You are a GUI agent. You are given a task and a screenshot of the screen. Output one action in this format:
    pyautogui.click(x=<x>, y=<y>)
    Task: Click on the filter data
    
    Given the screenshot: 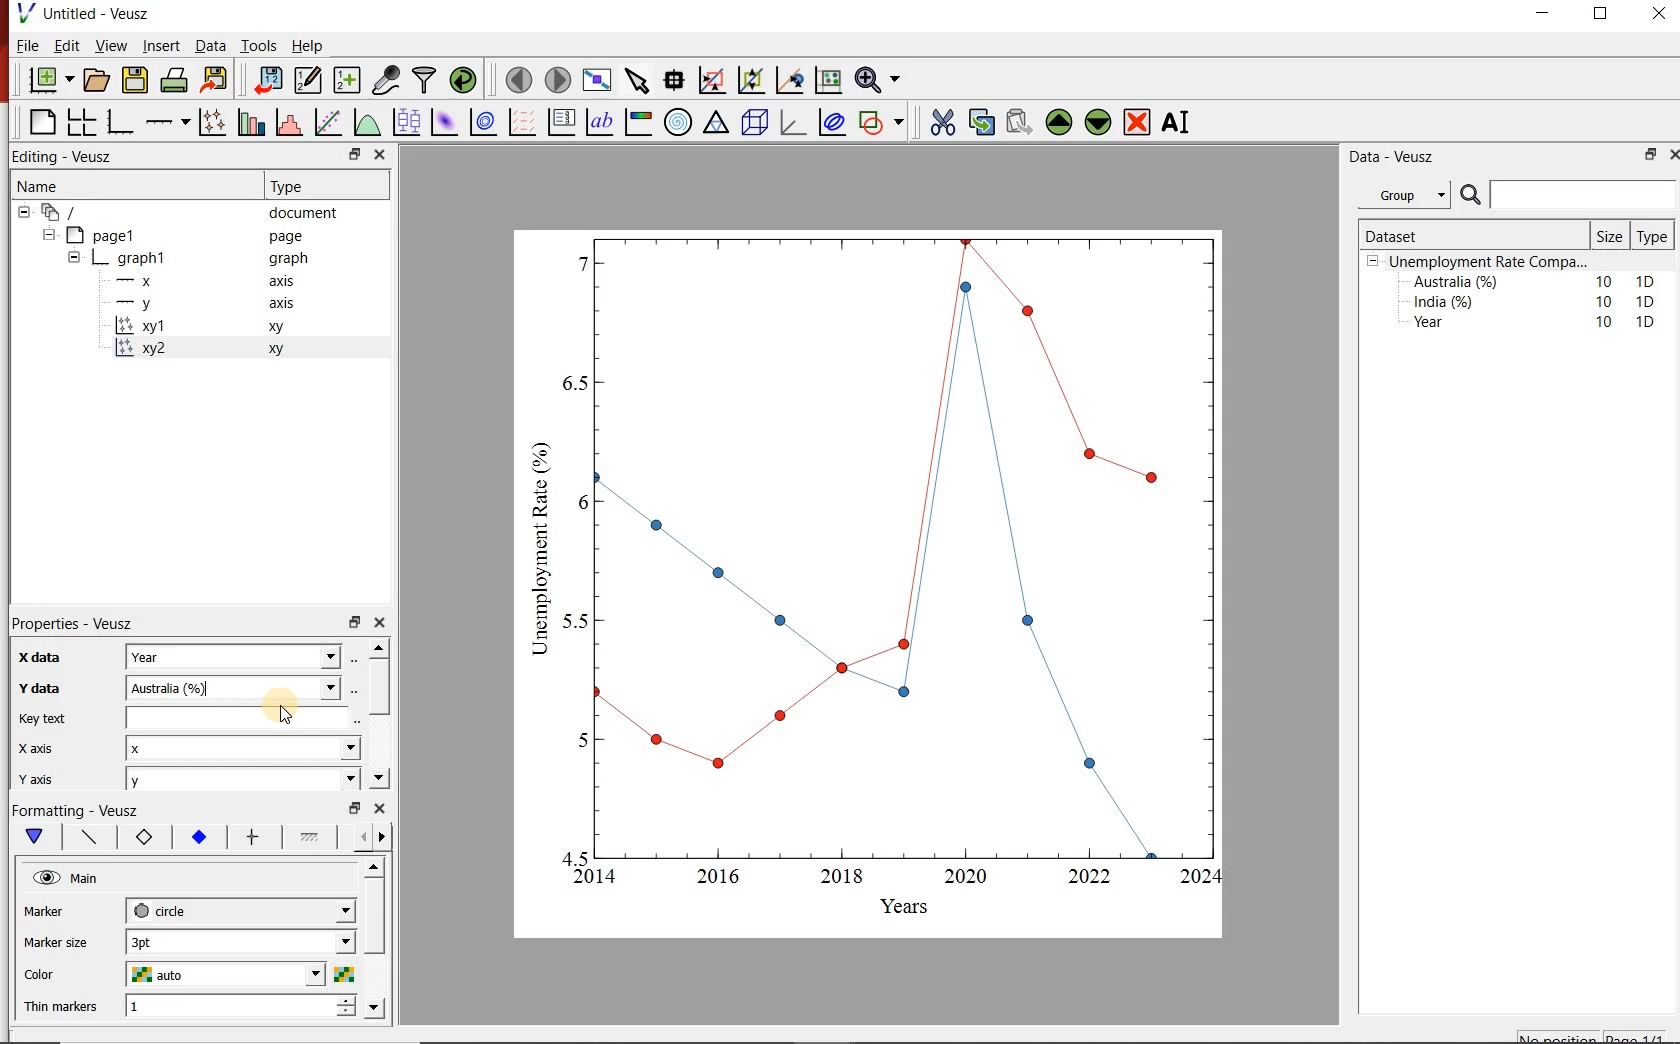 What is the action you would take?
    pyautogui.click(x=423, y=80)
    